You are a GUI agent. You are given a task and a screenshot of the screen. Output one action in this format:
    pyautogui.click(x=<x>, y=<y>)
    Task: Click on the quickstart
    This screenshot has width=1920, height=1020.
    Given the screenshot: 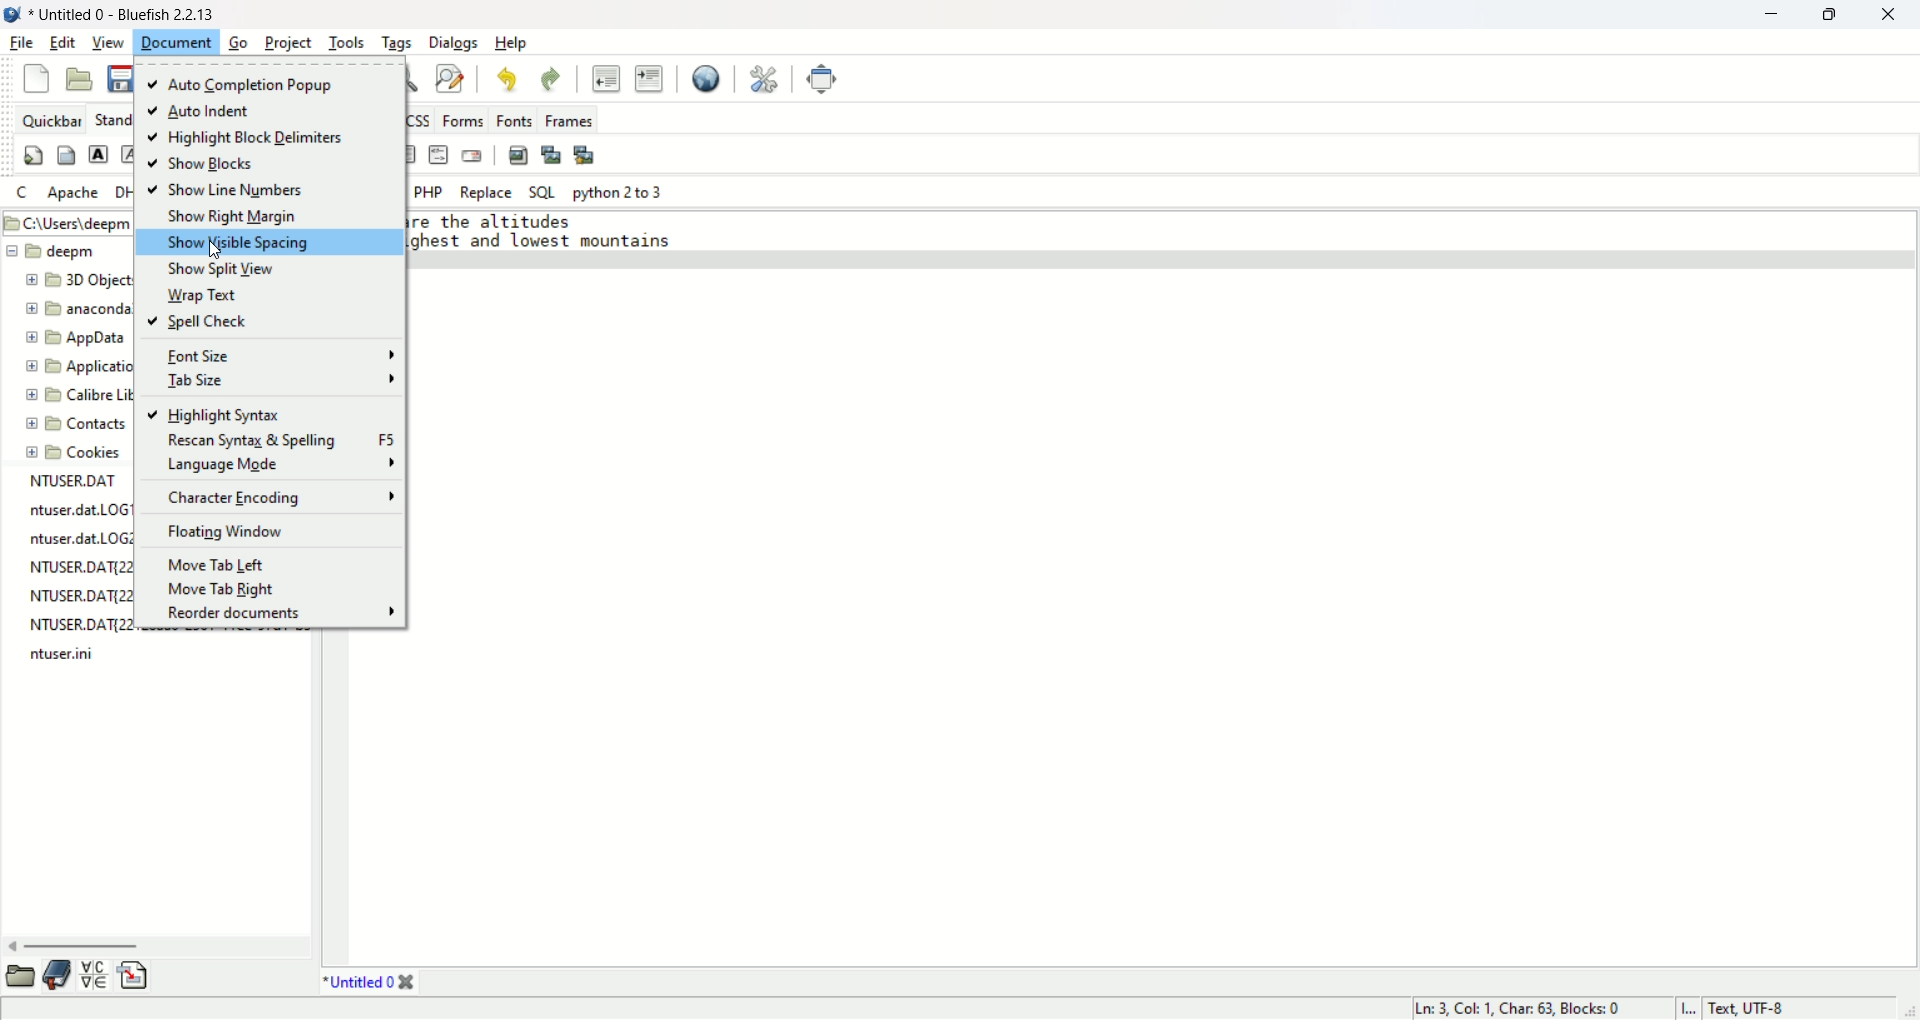 What is the action you would take?
    pyautogui.click(x=35, y=156)
    